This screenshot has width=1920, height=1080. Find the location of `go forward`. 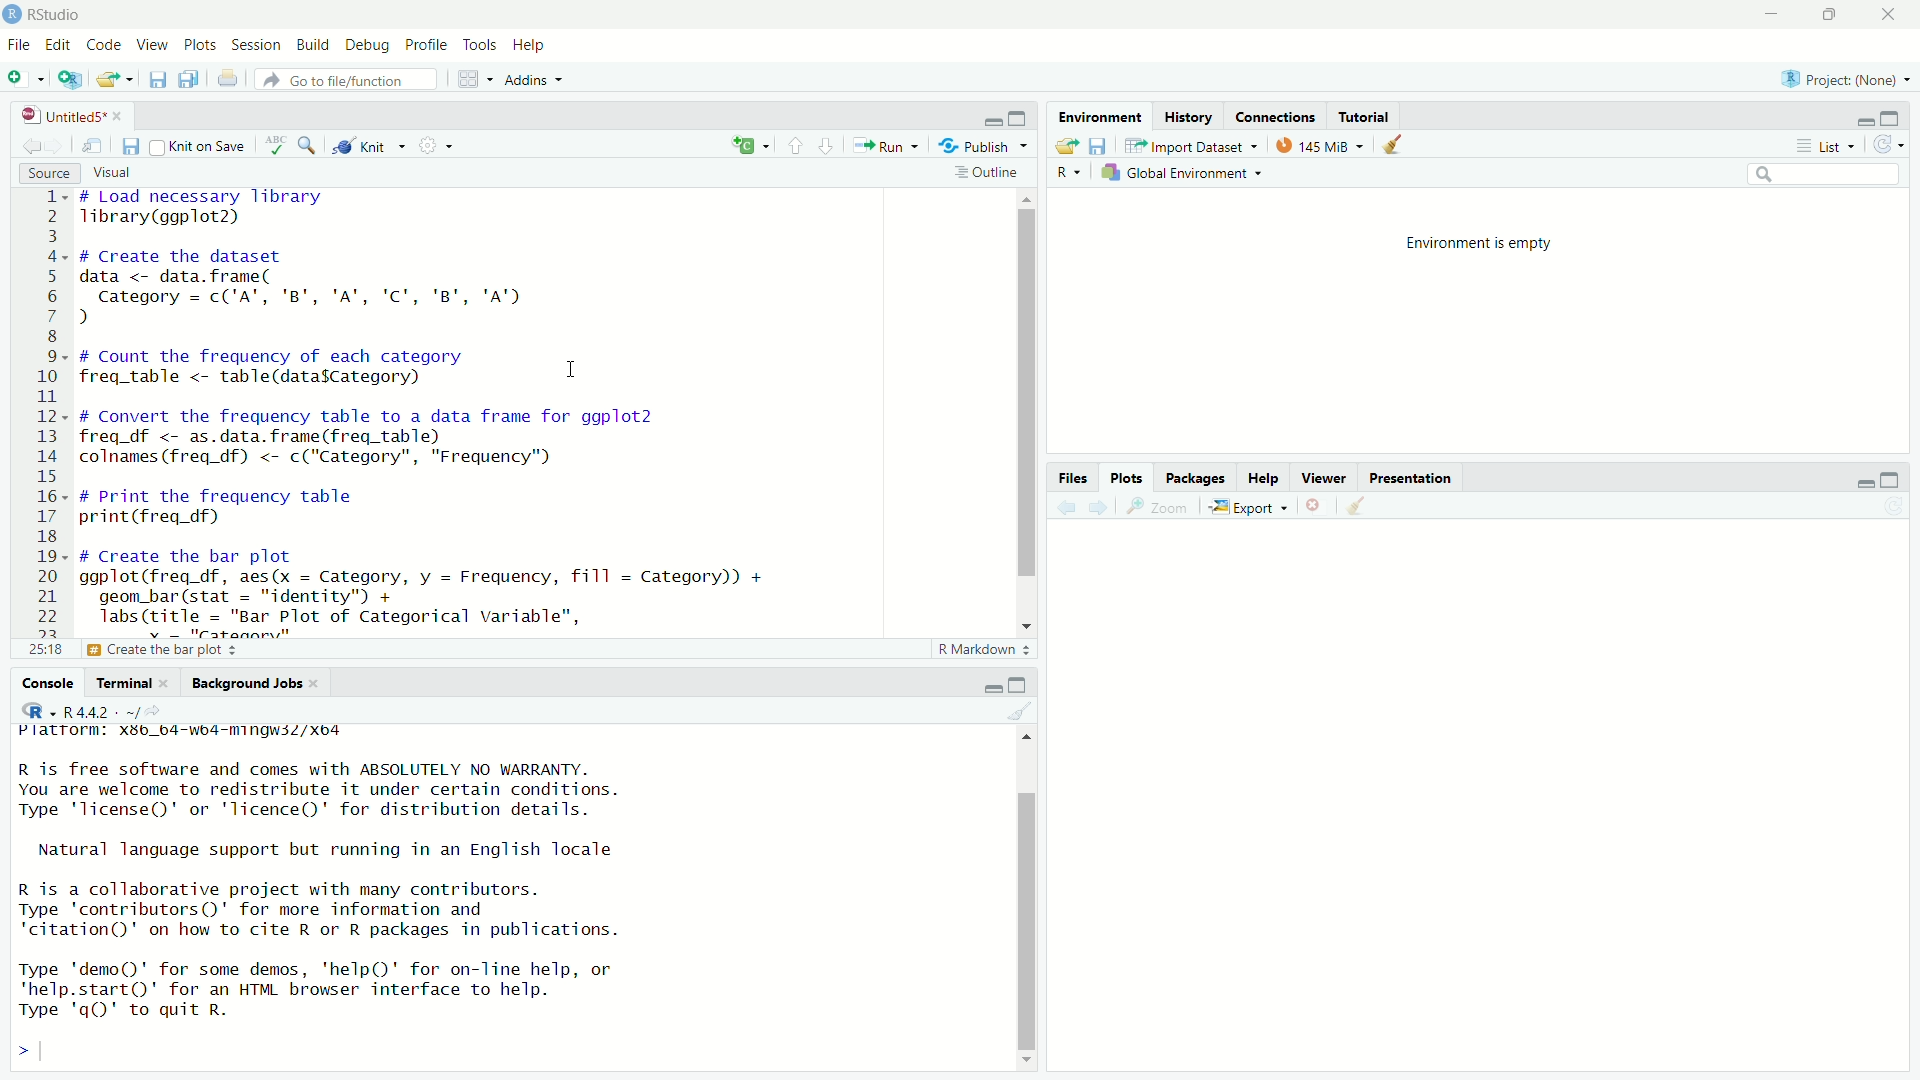

go forward is located at coordinates (58, 147).